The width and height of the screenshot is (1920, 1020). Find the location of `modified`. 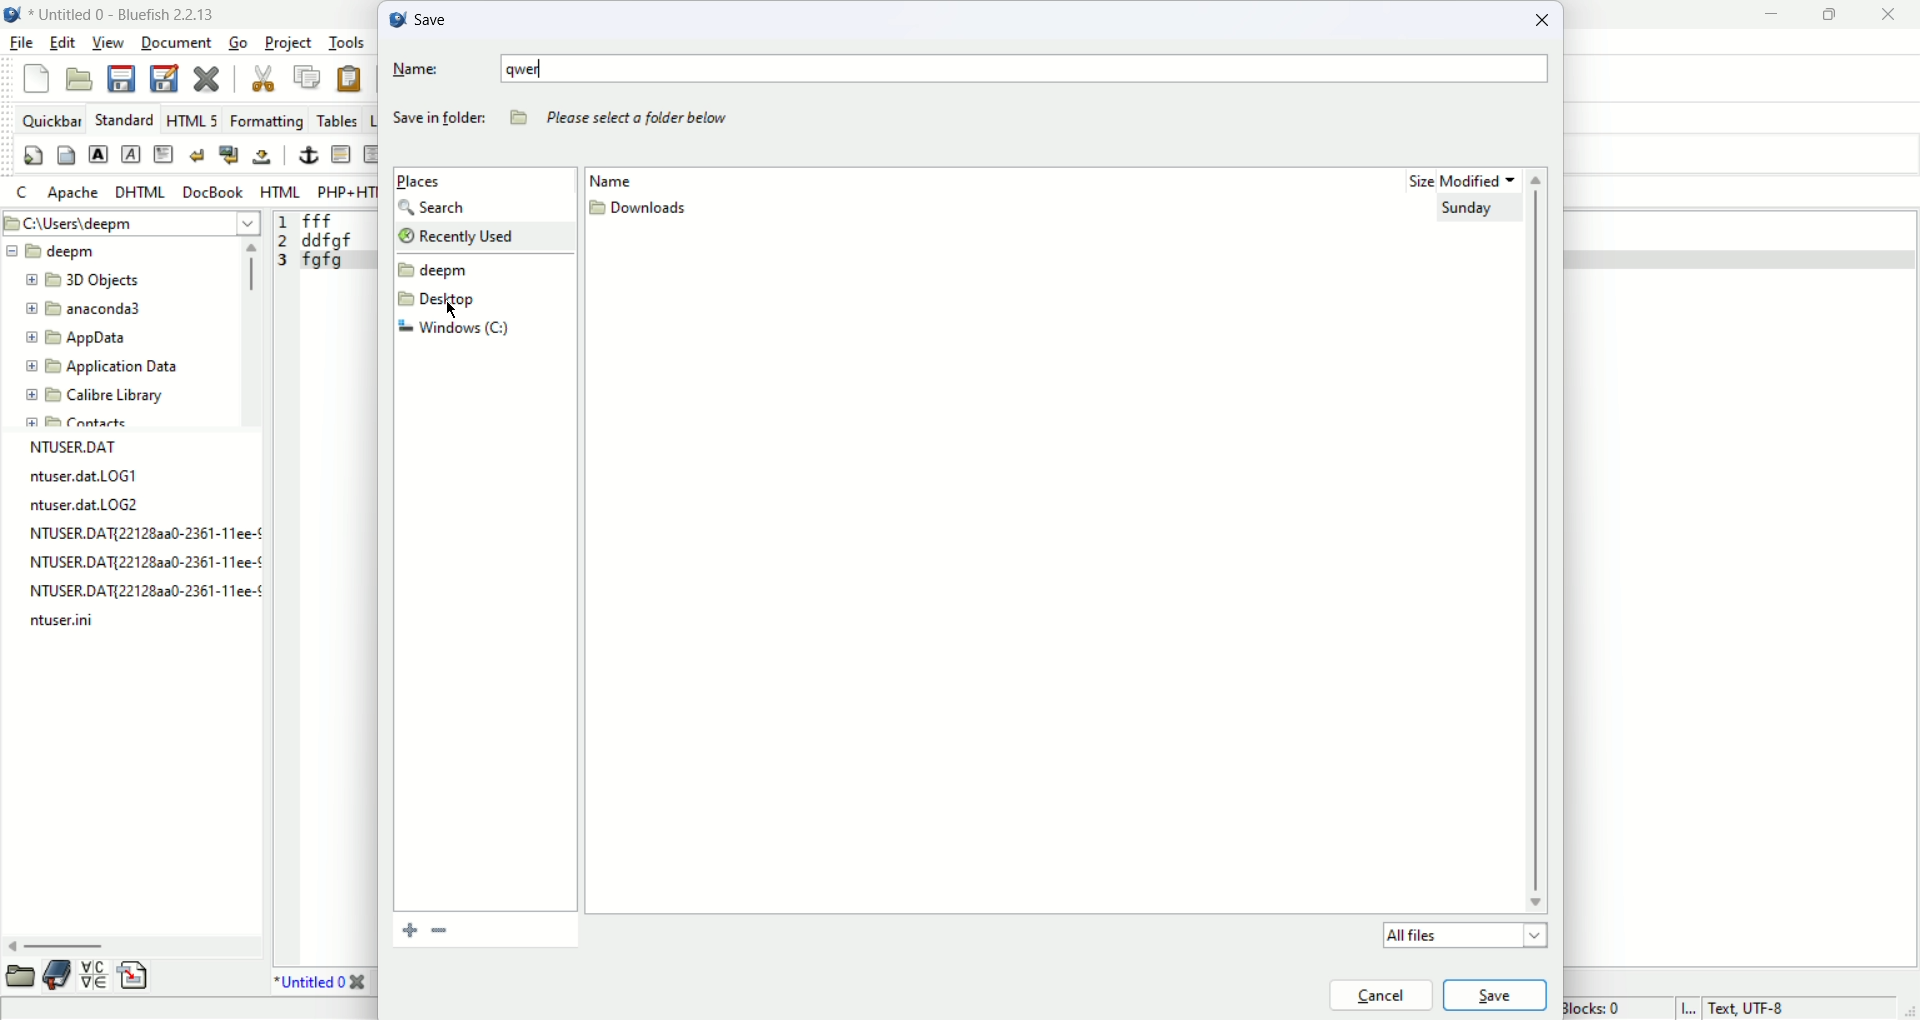

modified is located at coordinates (1484, 176).